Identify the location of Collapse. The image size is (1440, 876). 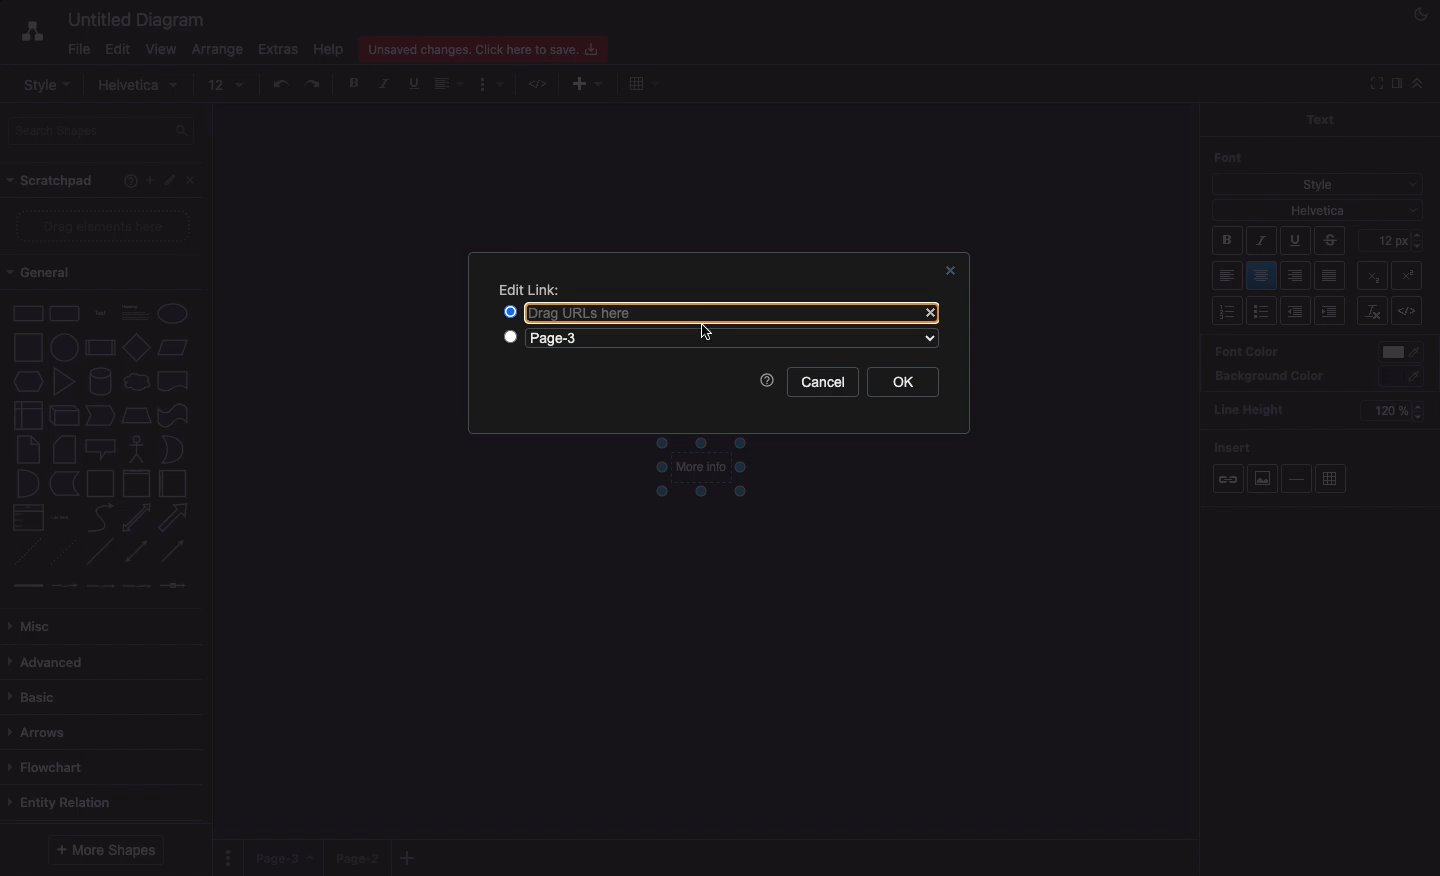
(1417, 83).